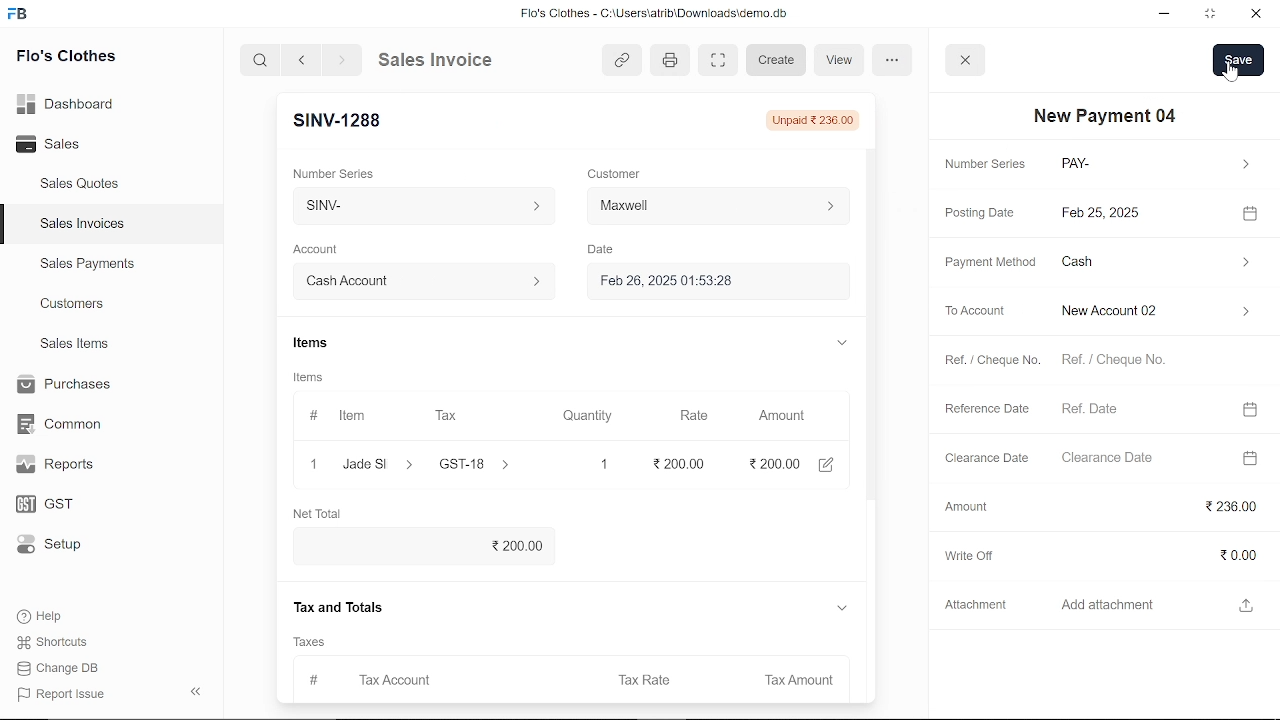 Image resolution: width=1280 pixels, height=720 pixels. What do you see at coordinates (774, 460) in the screenshot?
I see `200.00` at bounding box center [774, 460].